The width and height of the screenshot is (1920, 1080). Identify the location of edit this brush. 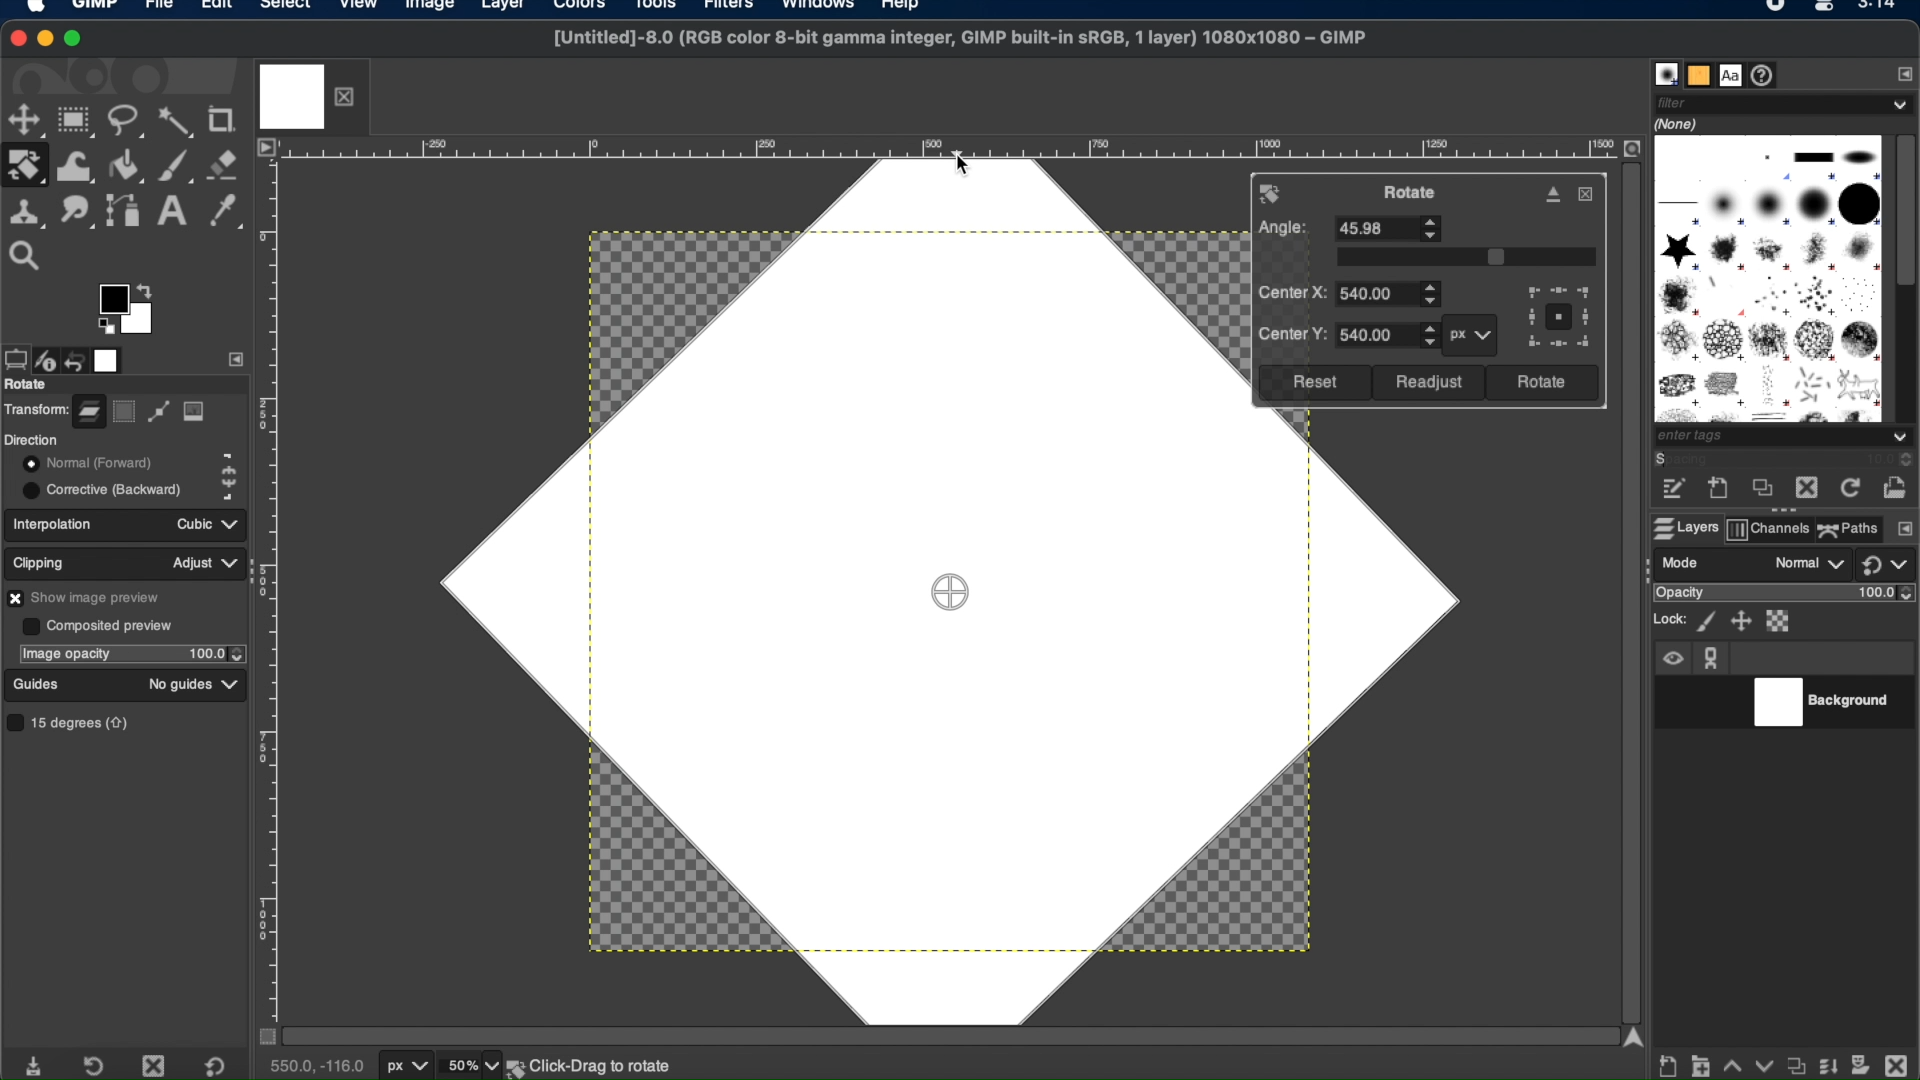
(1673, 490).